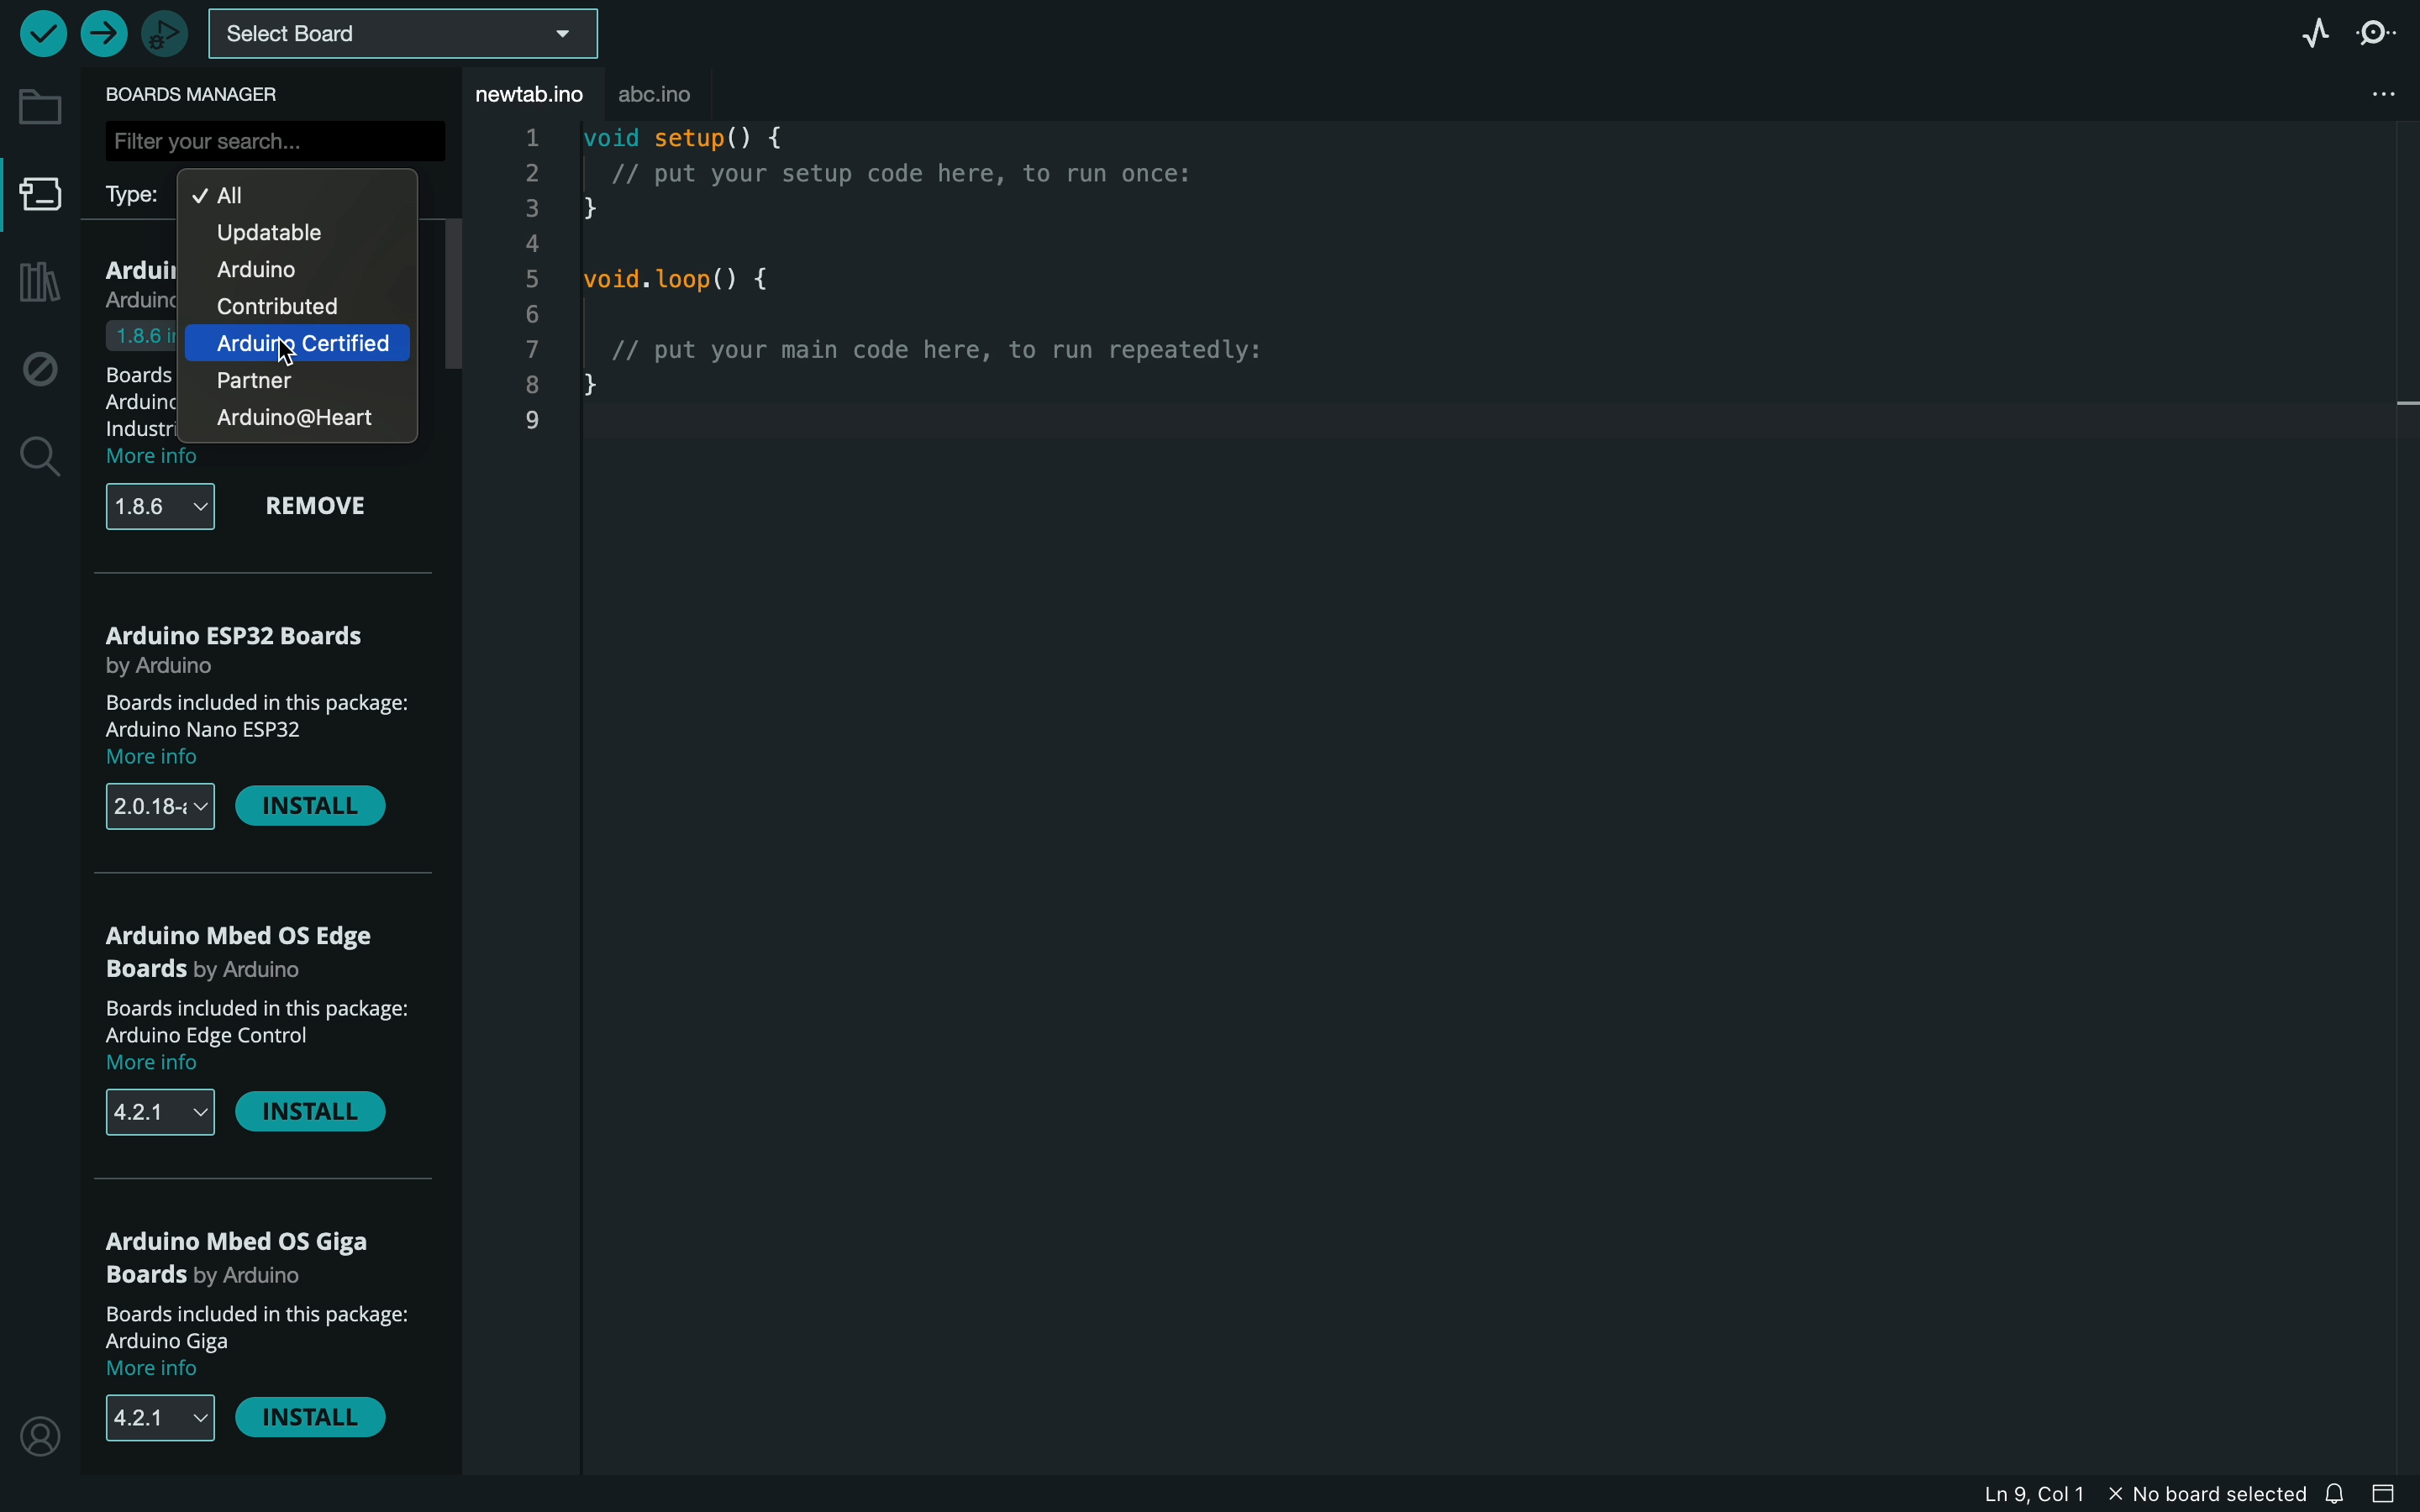 This screenshot has height=1512, width=2420. What do you see at coordinates (159, 31) in the screenshot?
I see `debugger` at bounding box center [159, 31].